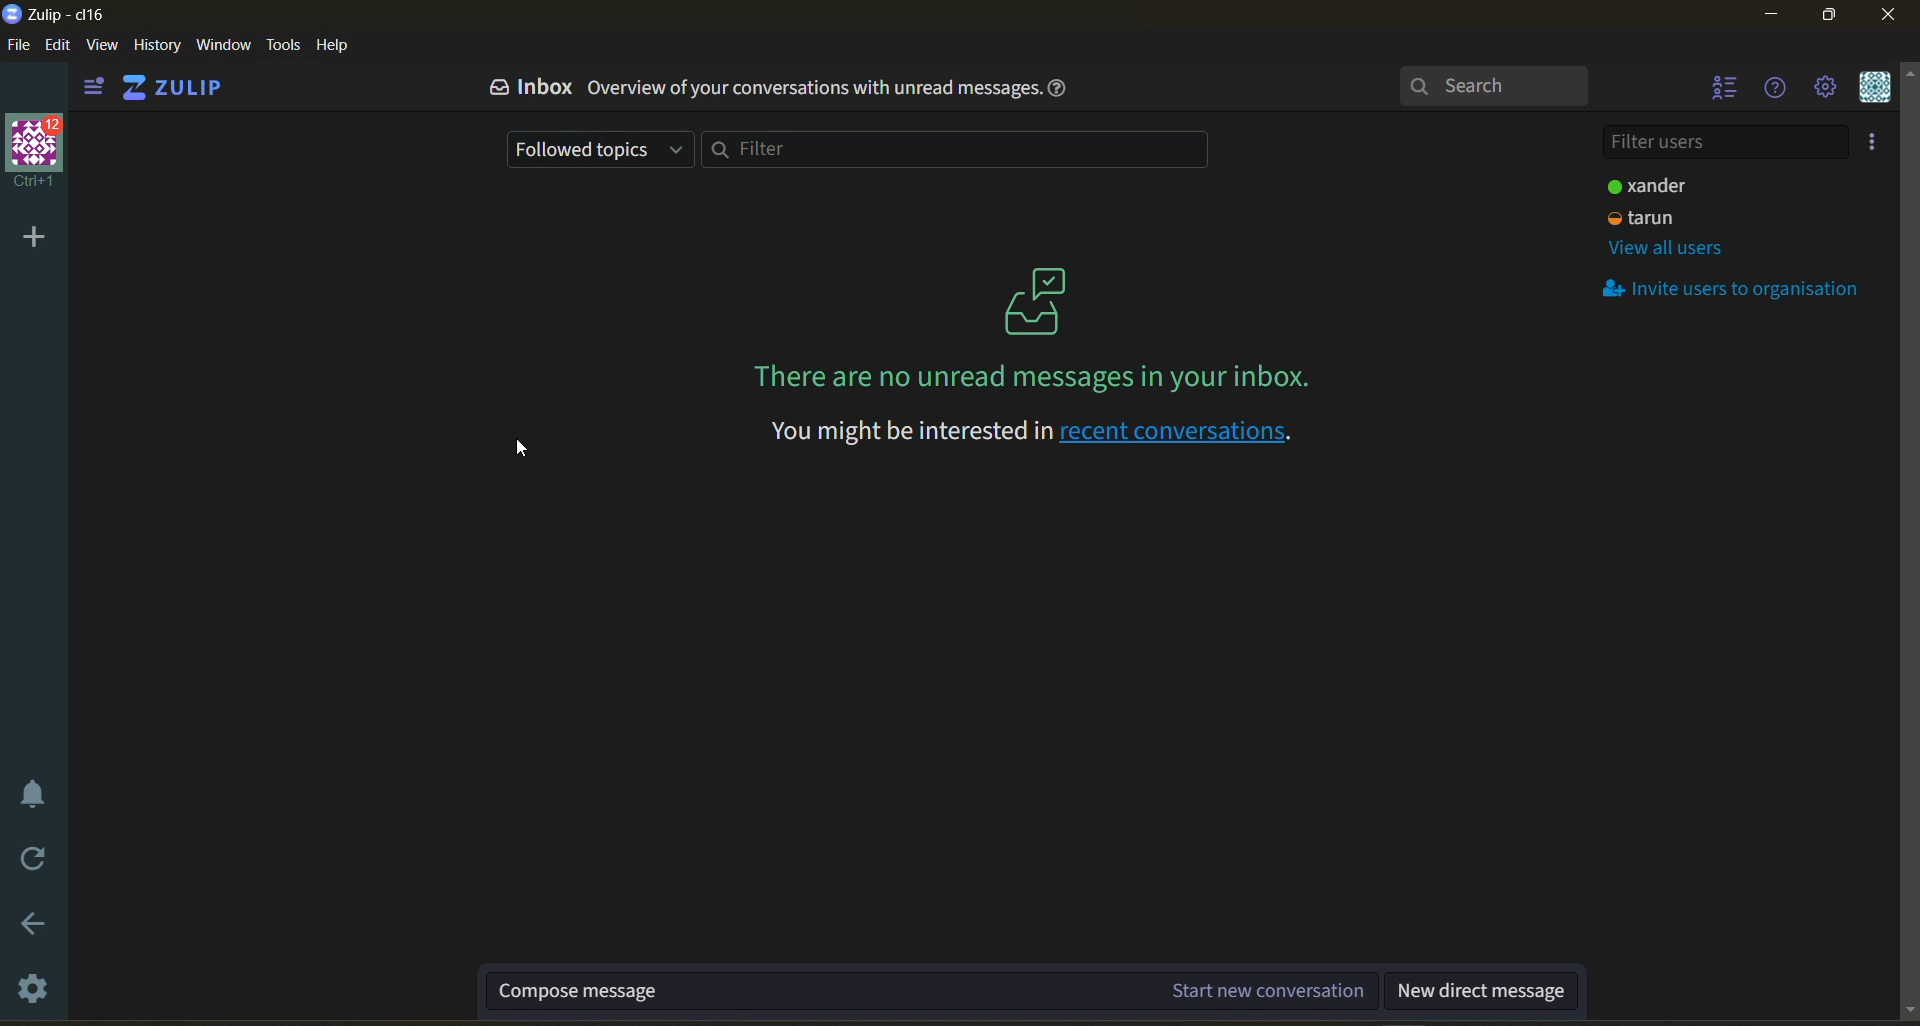 The width and height of the screenshot is (1920, 1026). Describe the element at coordinates (1667, 219) in the screenshot. I see `user 2` at that location.